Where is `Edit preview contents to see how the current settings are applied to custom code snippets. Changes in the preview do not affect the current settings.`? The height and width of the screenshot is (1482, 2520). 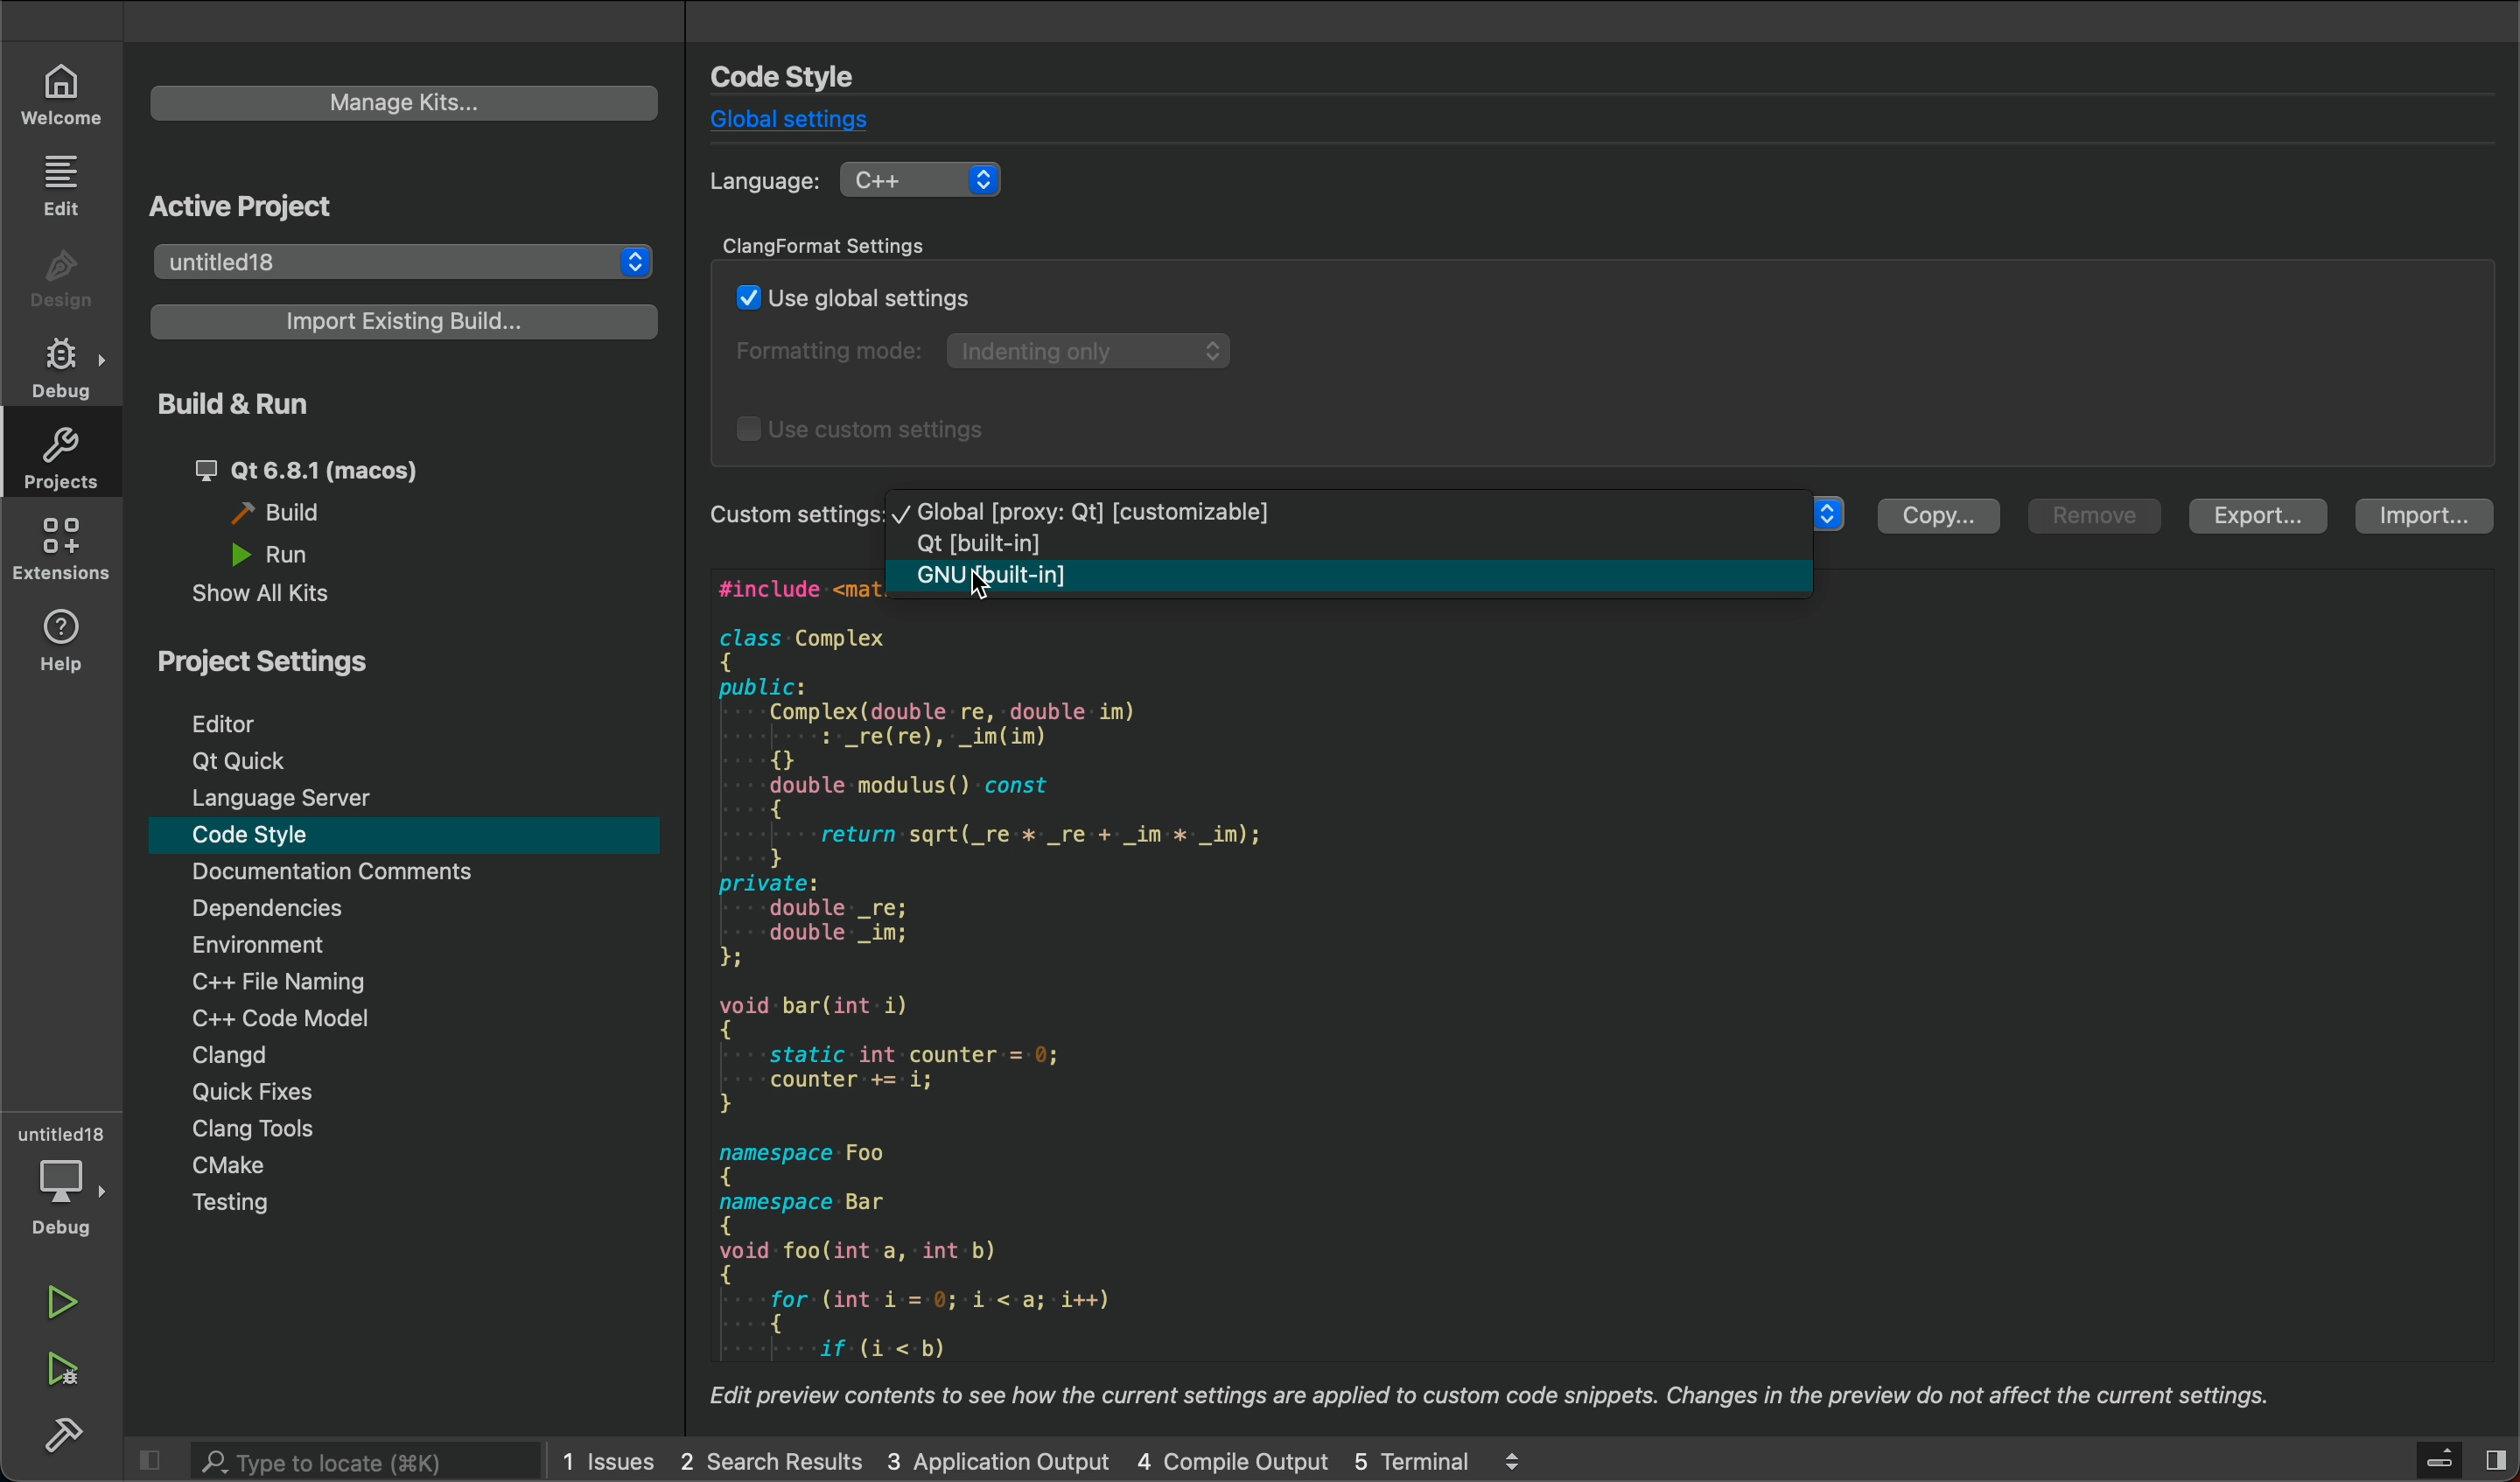 Edit preview contents to see how the current settings are applied to custom code snippets. Changes in the preview do not affect the current settings. is located at coordinates (1498, 1395).